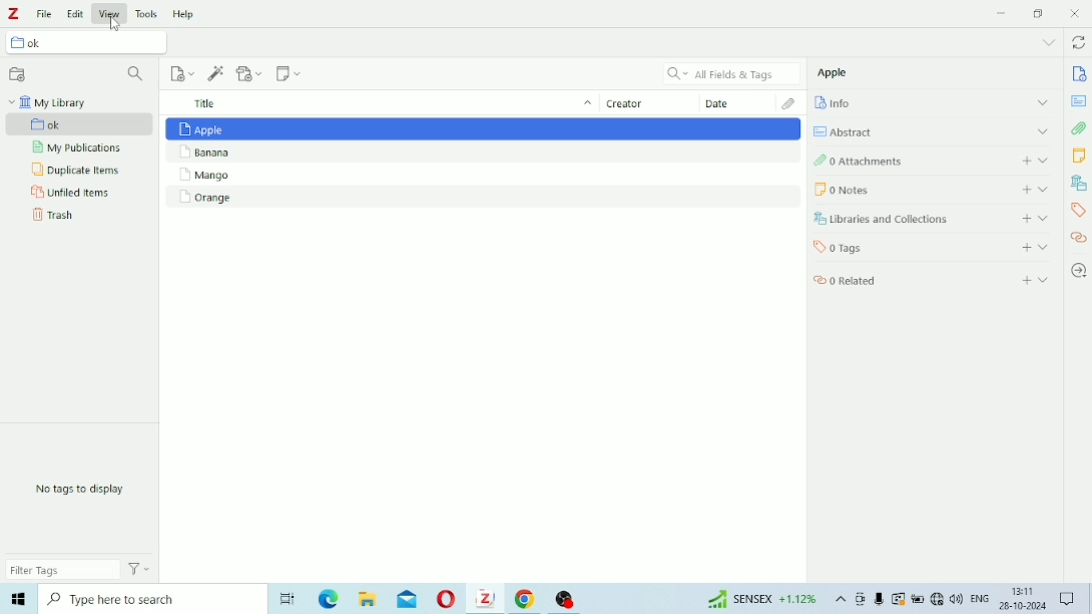  Describe the element at coordinates (17, 13) in the screenshot. I see `Zotero logo` at that location.